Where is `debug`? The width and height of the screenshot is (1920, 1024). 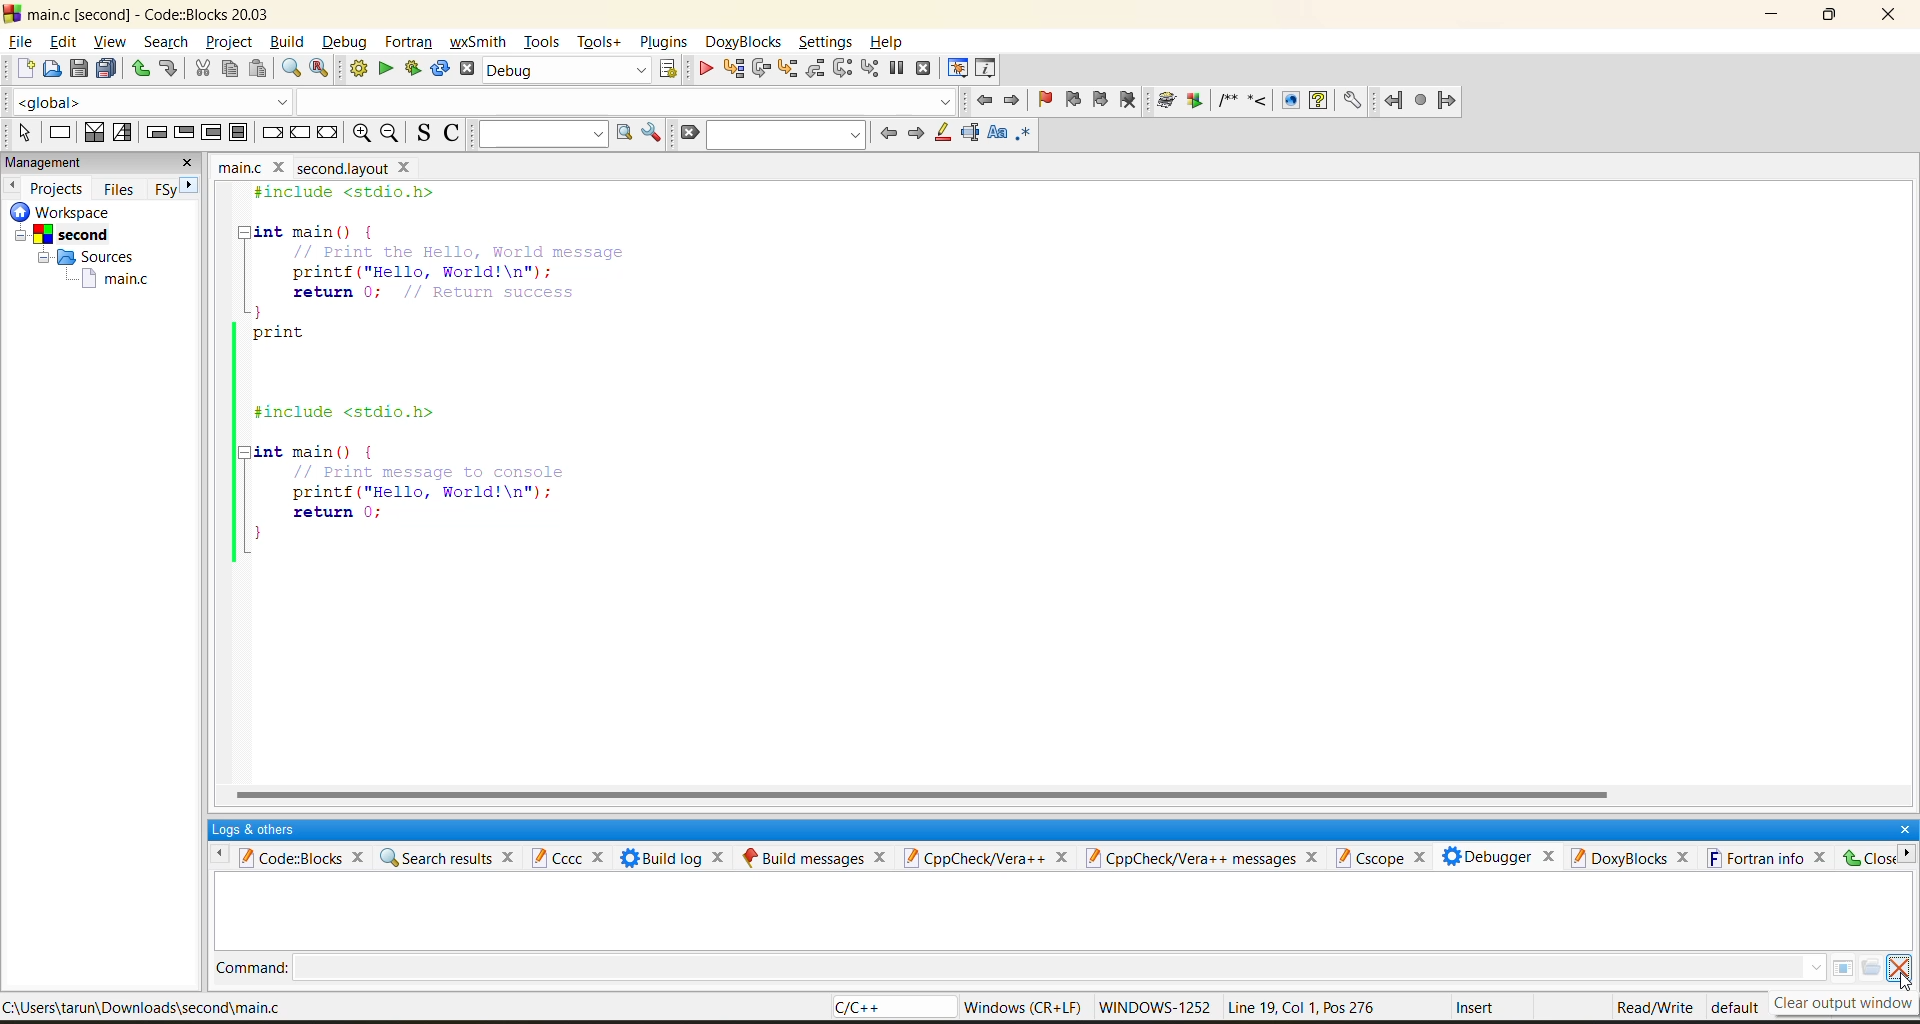 debug is located at coordinates (347, 45).